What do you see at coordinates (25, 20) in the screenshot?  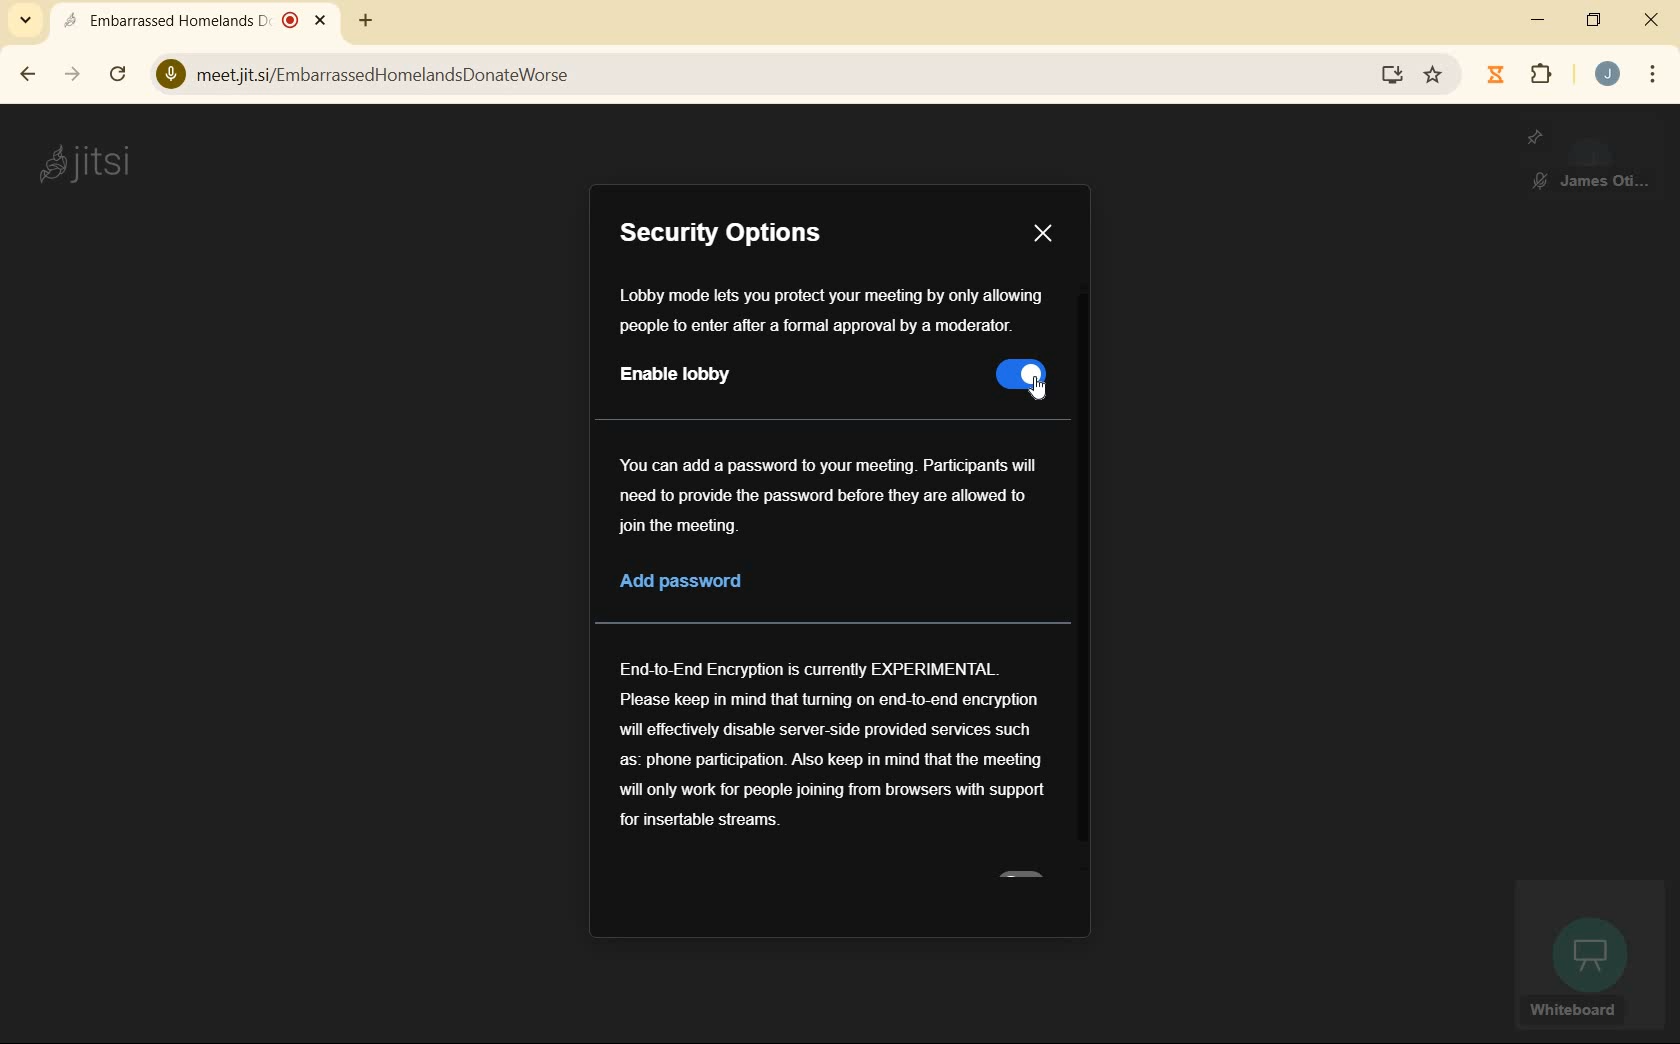 I see `search tabs` at bounding box center [25, 20].